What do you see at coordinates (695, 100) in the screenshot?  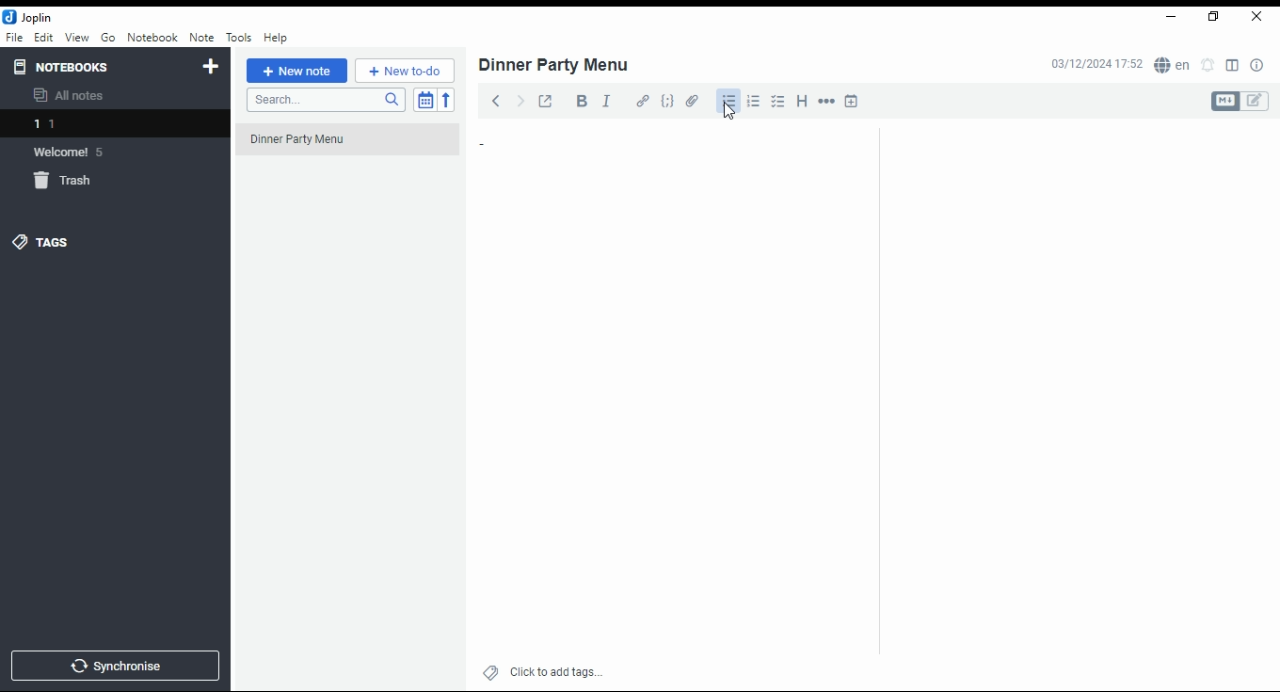 I see `attach file` at bounding box center [695, 100].